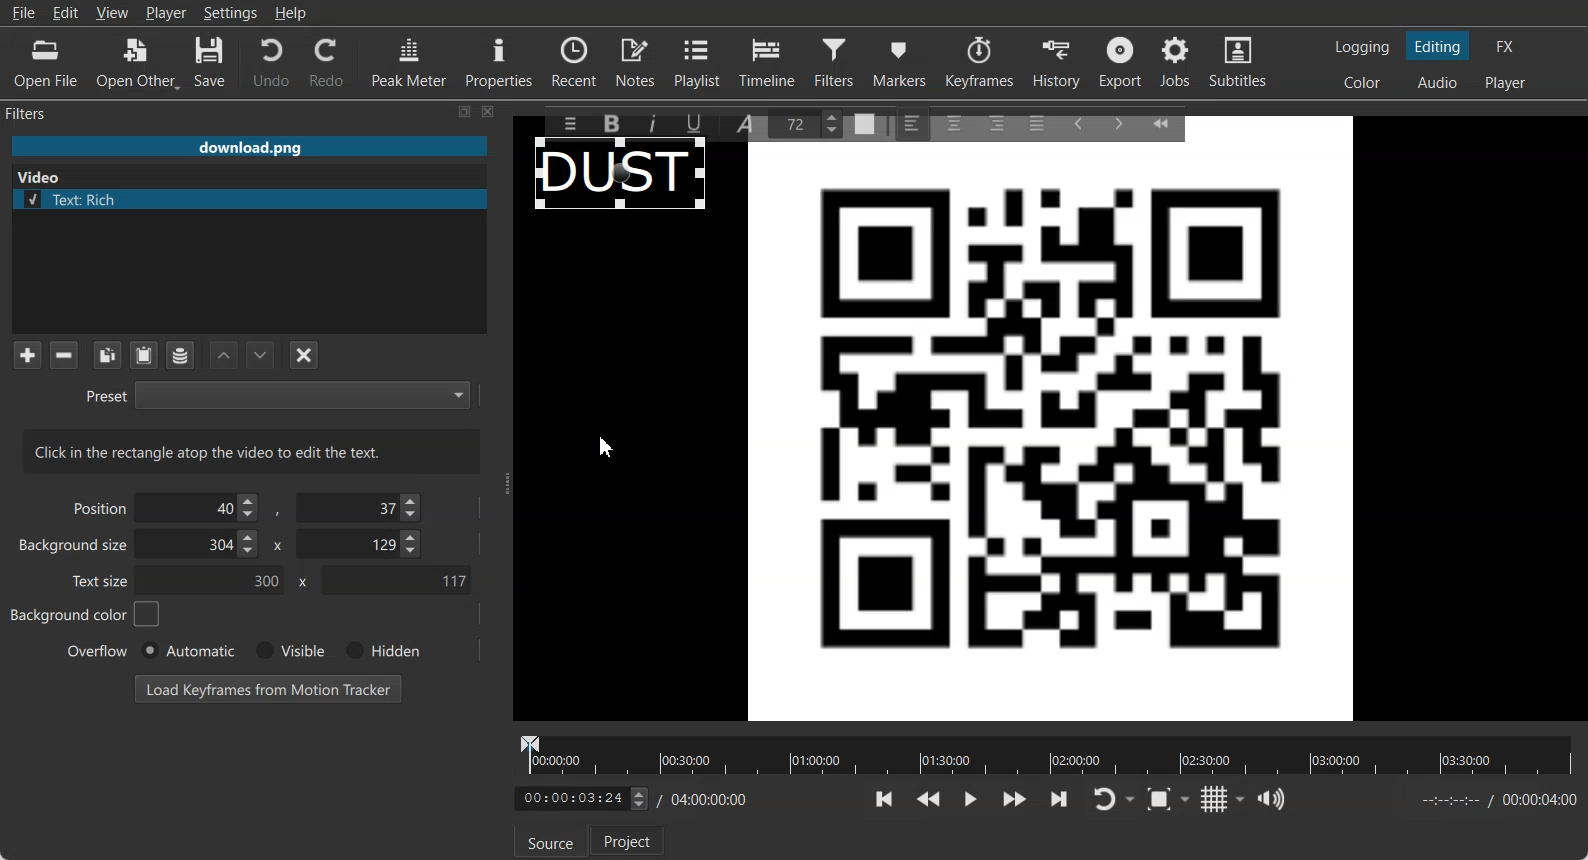 The height and width of the screenshot is (860, 1588). Describe the element at coordinates (167, 13) in the screenshot. I see `Player` at that location.